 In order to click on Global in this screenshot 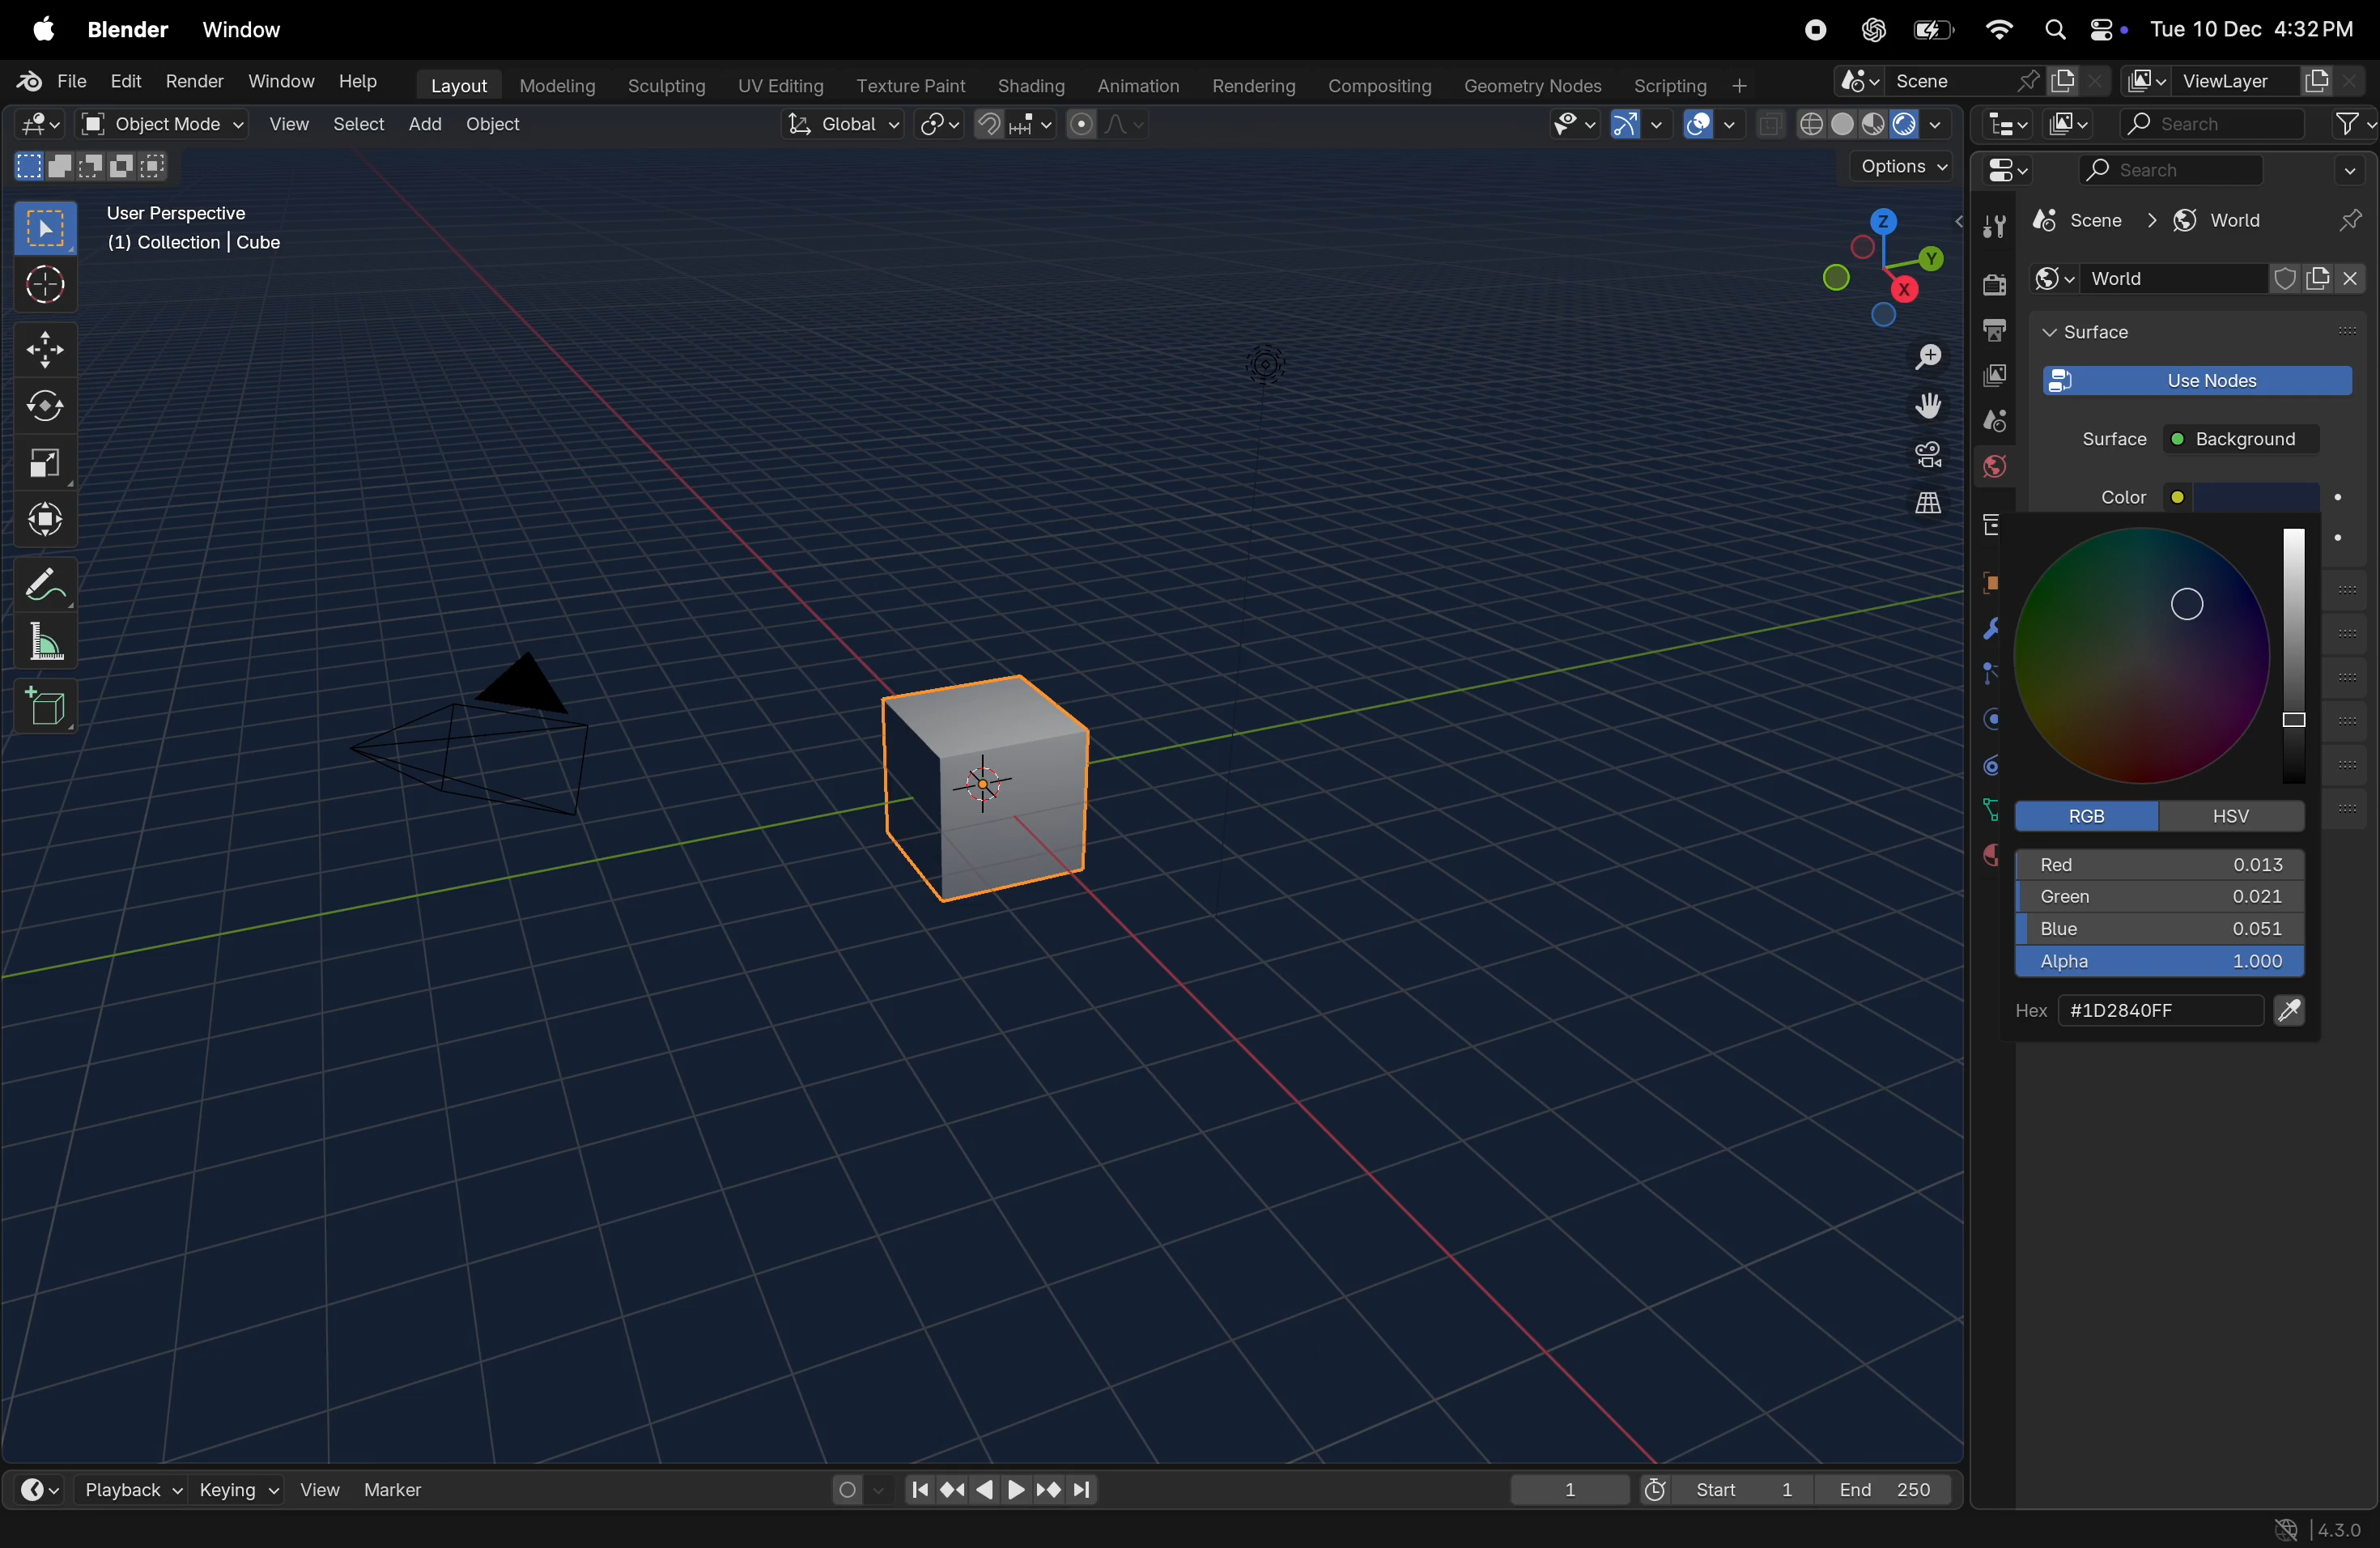, I will do `click(844, 126)`.